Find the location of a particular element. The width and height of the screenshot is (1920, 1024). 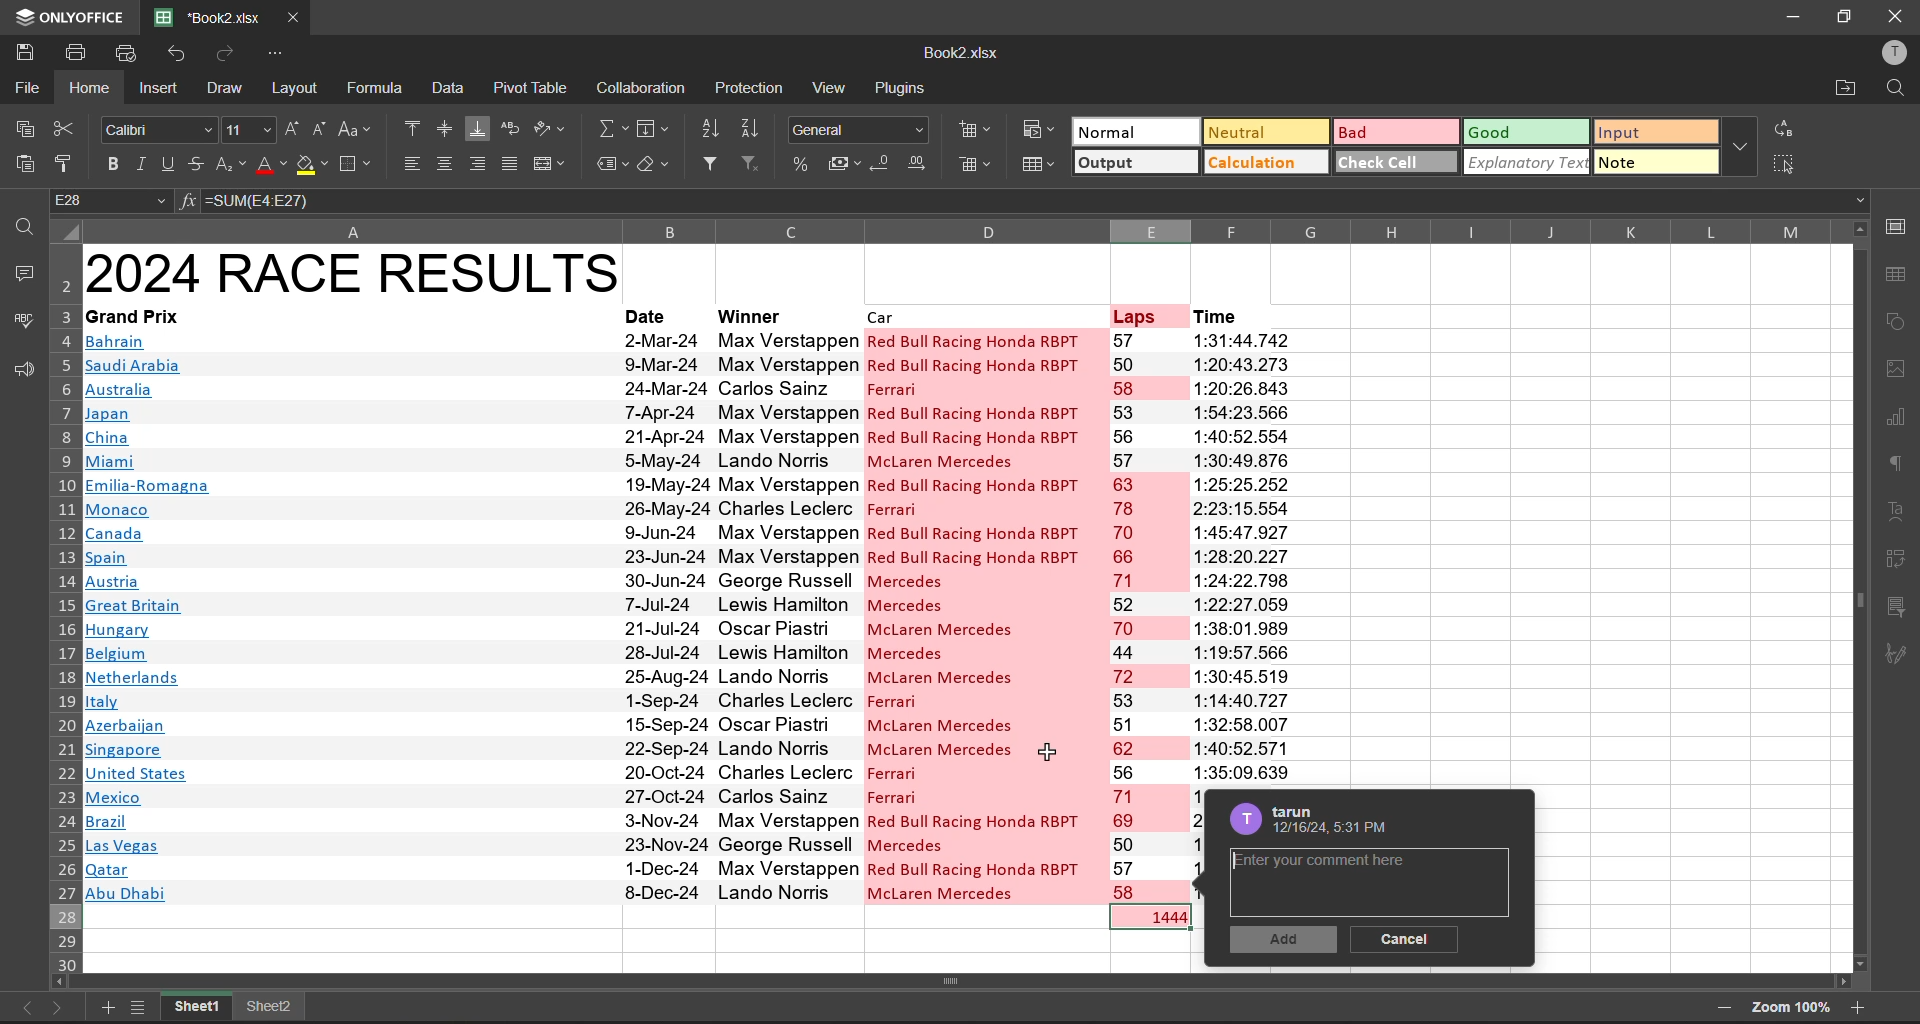

print is located at coordinates (76, 52).